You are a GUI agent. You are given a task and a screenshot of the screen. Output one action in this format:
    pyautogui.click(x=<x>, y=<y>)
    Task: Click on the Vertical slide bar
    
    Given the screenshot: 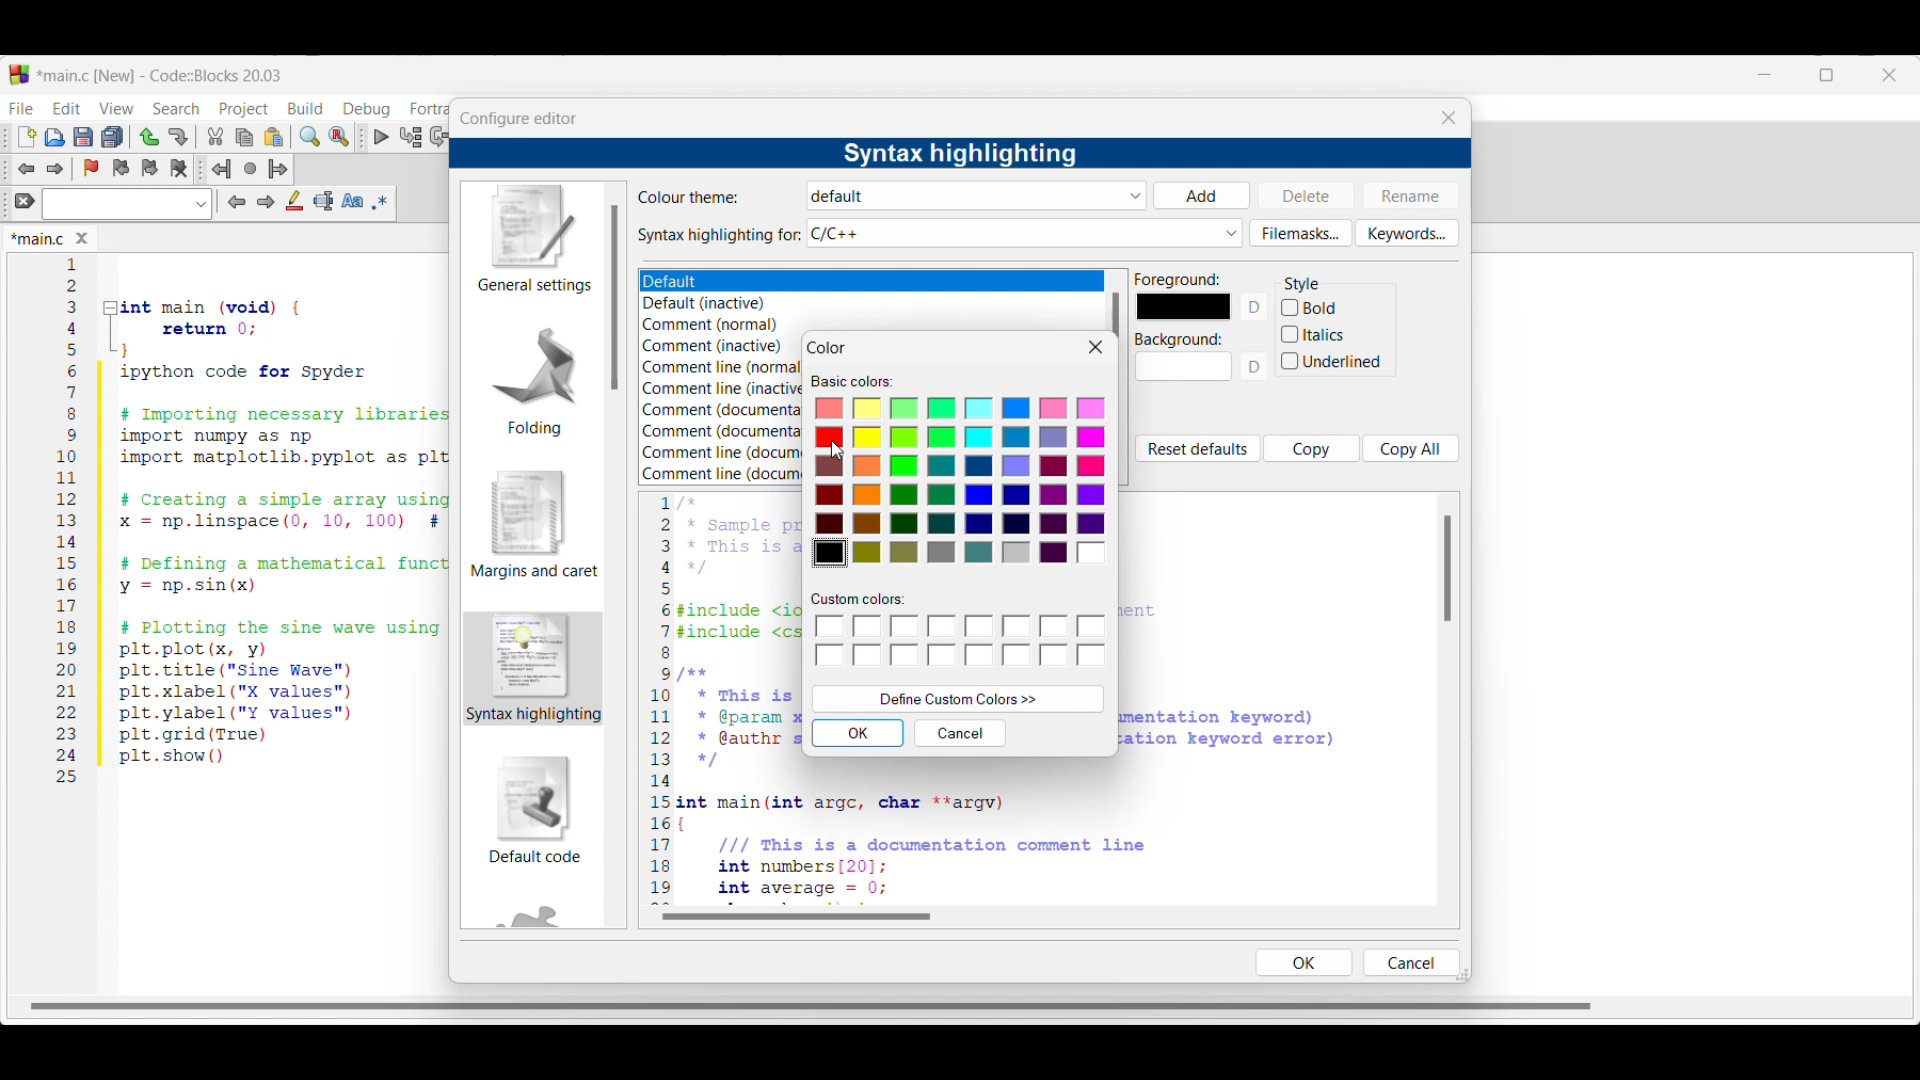 What is the action you would take?
    pyautogui.click(x=614, y=297)
    